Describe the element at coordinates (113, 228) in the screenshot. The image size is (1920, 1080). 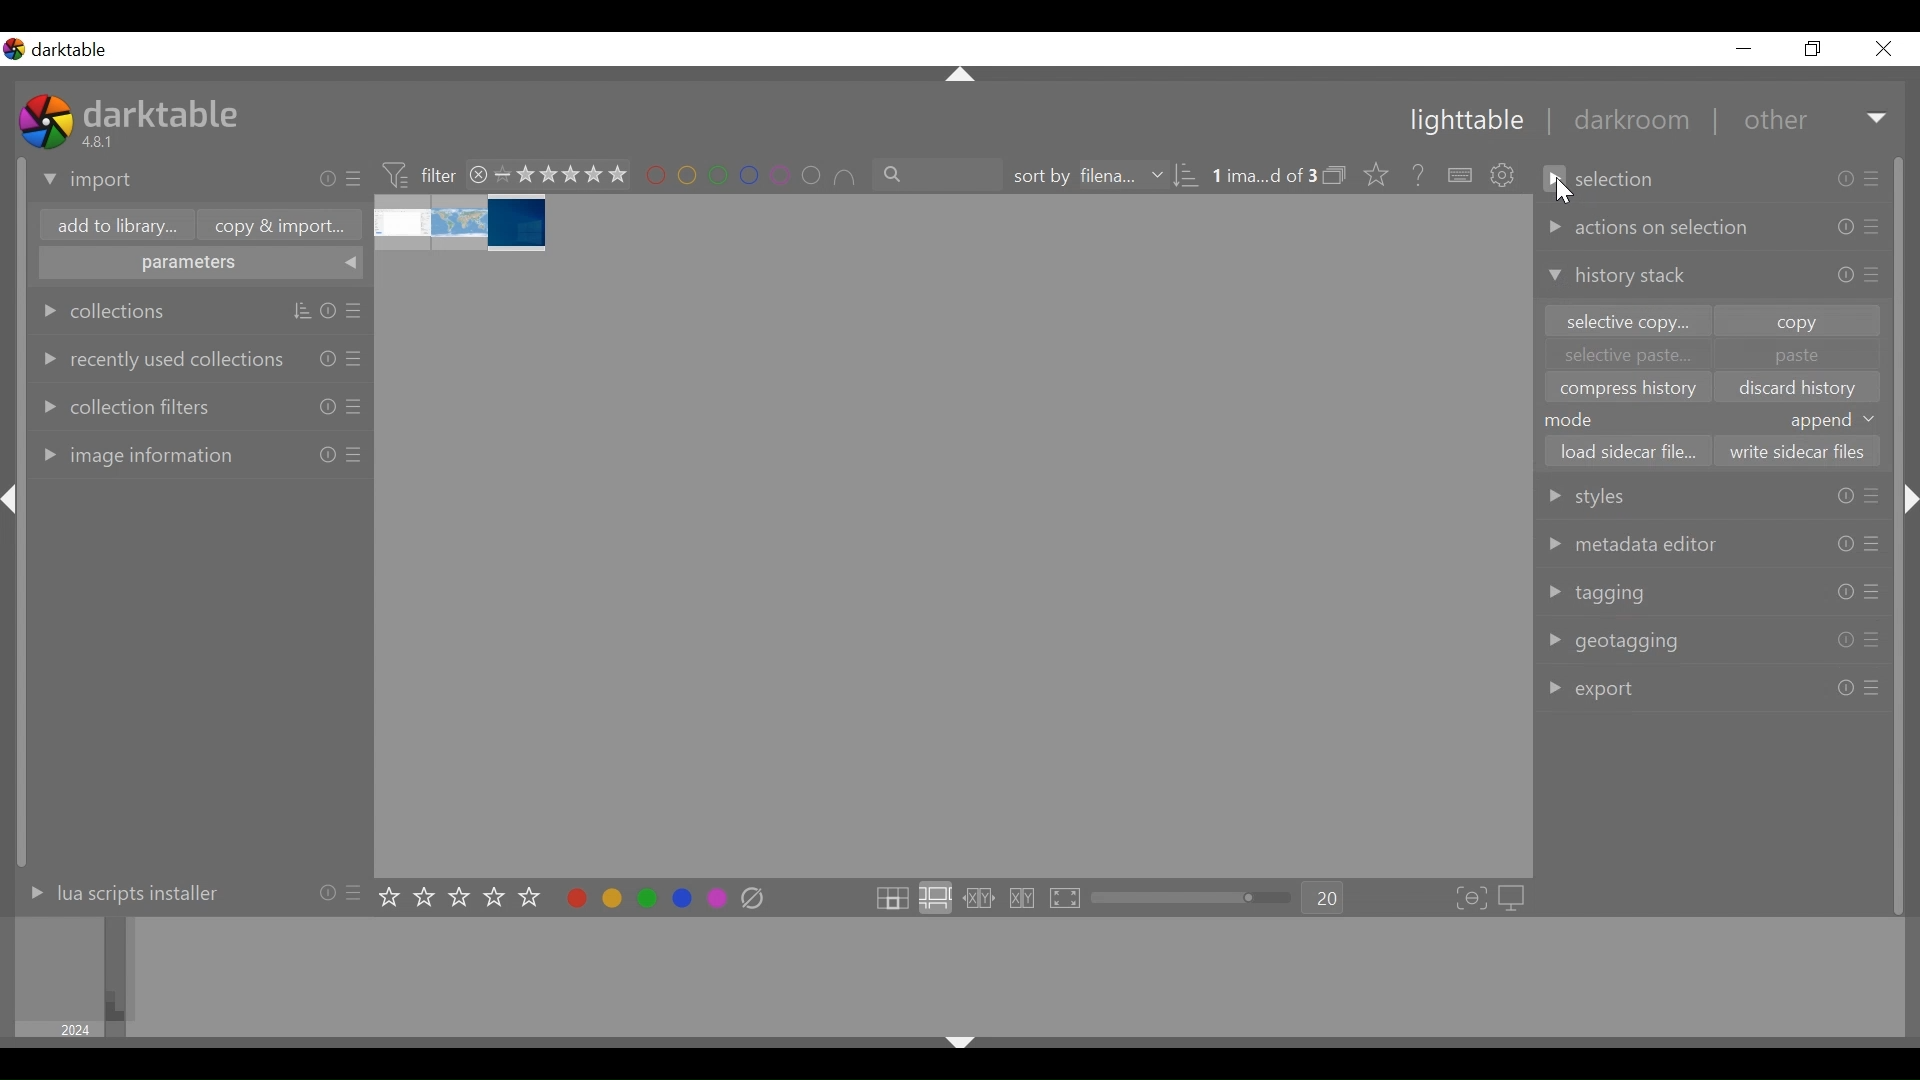
I see `add to library` at that location.